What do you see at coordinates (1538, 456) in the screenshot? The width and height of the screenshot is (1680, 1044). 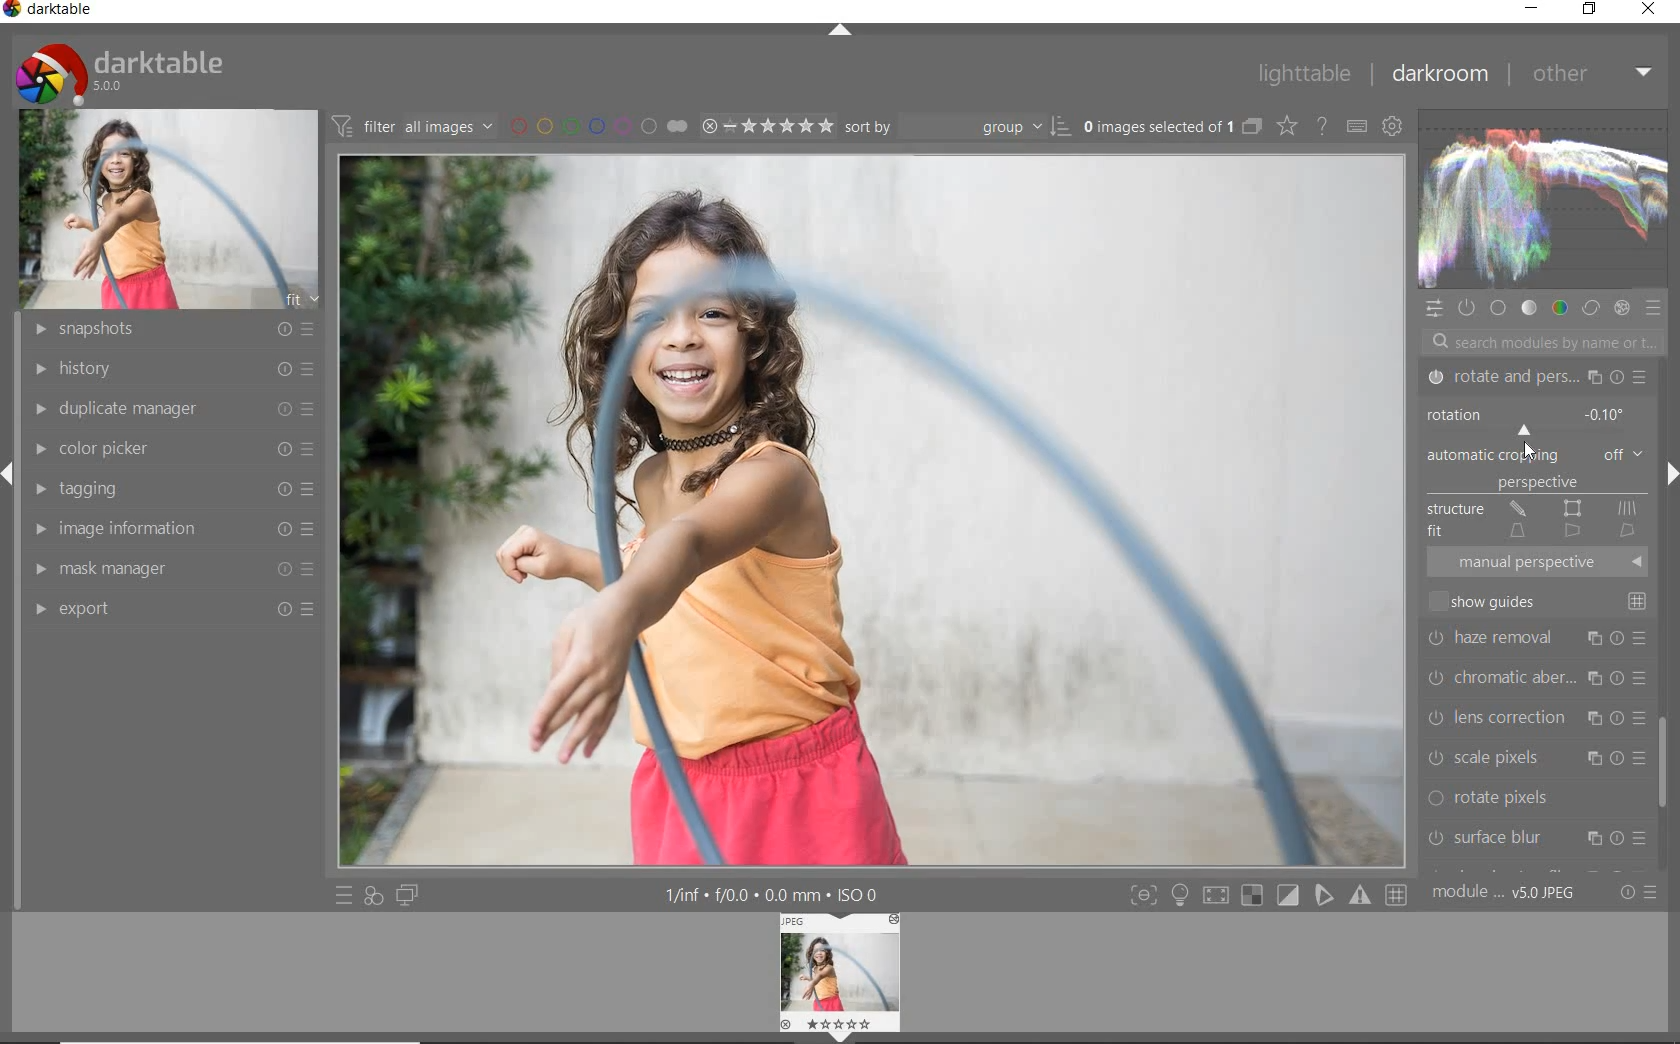 I see `AUTOMATIC CROPPING` at bounding box center [1538, 456].